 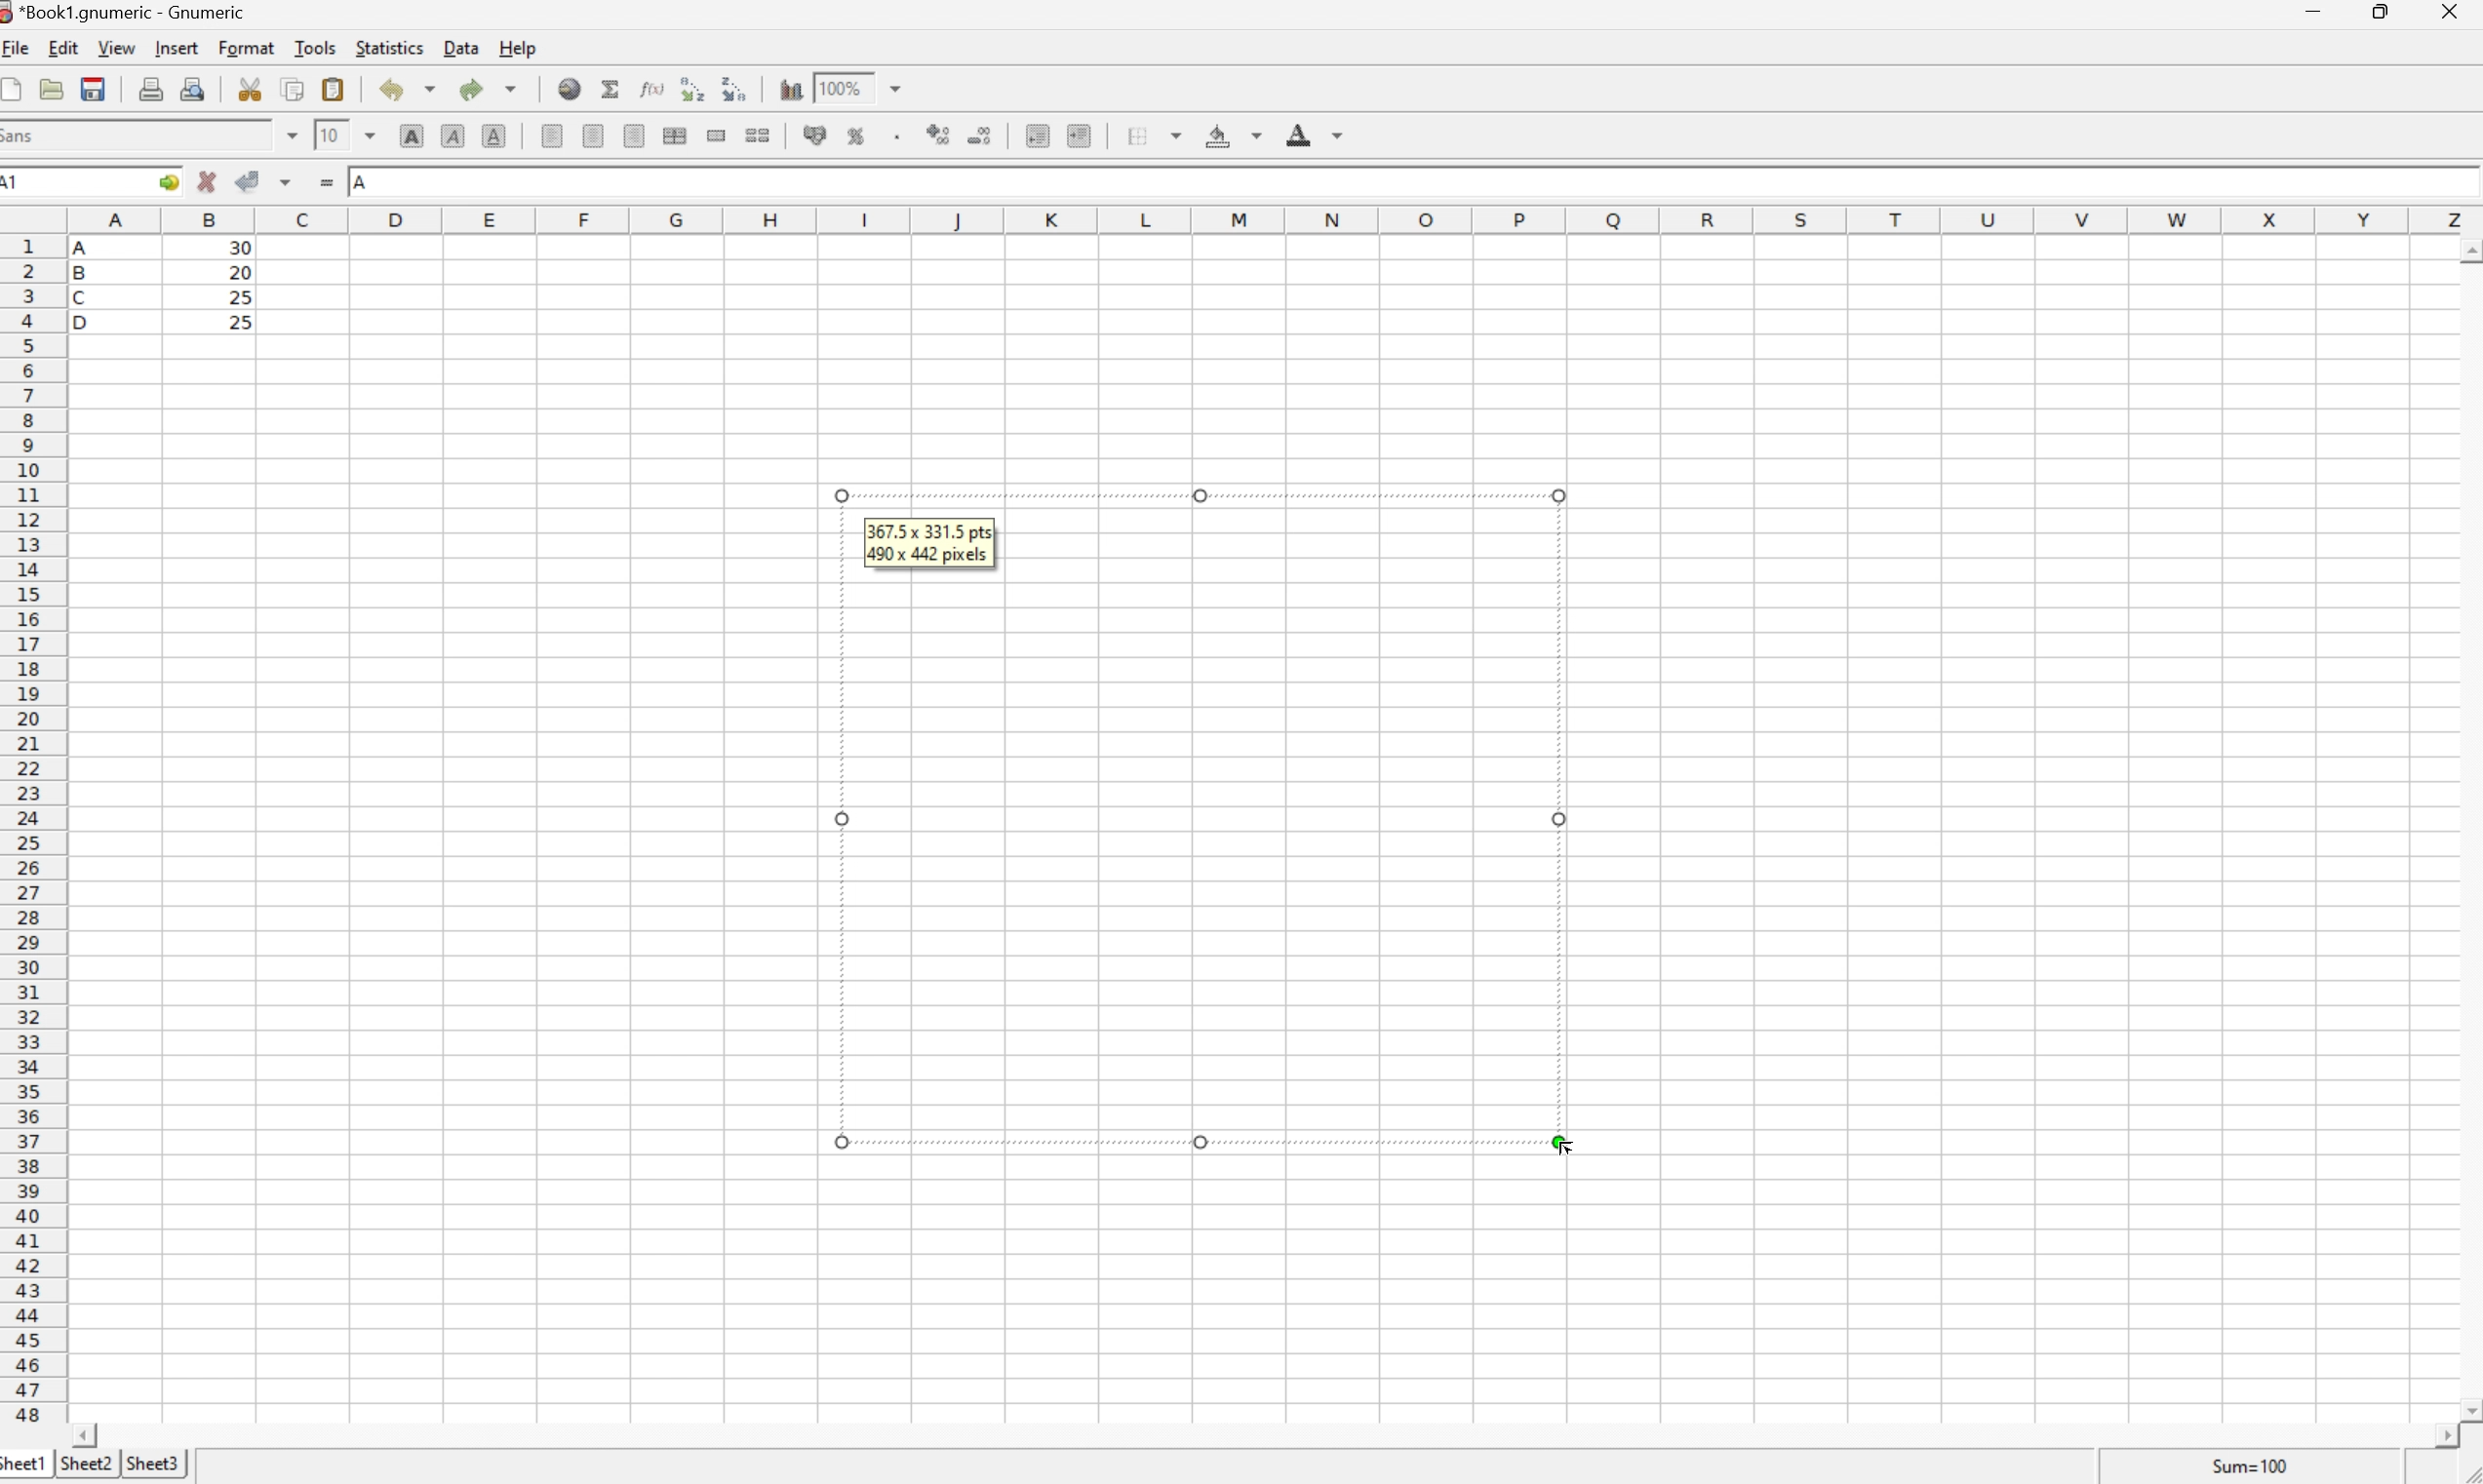 I want to click on Open a file, so click(x=51, y=88).